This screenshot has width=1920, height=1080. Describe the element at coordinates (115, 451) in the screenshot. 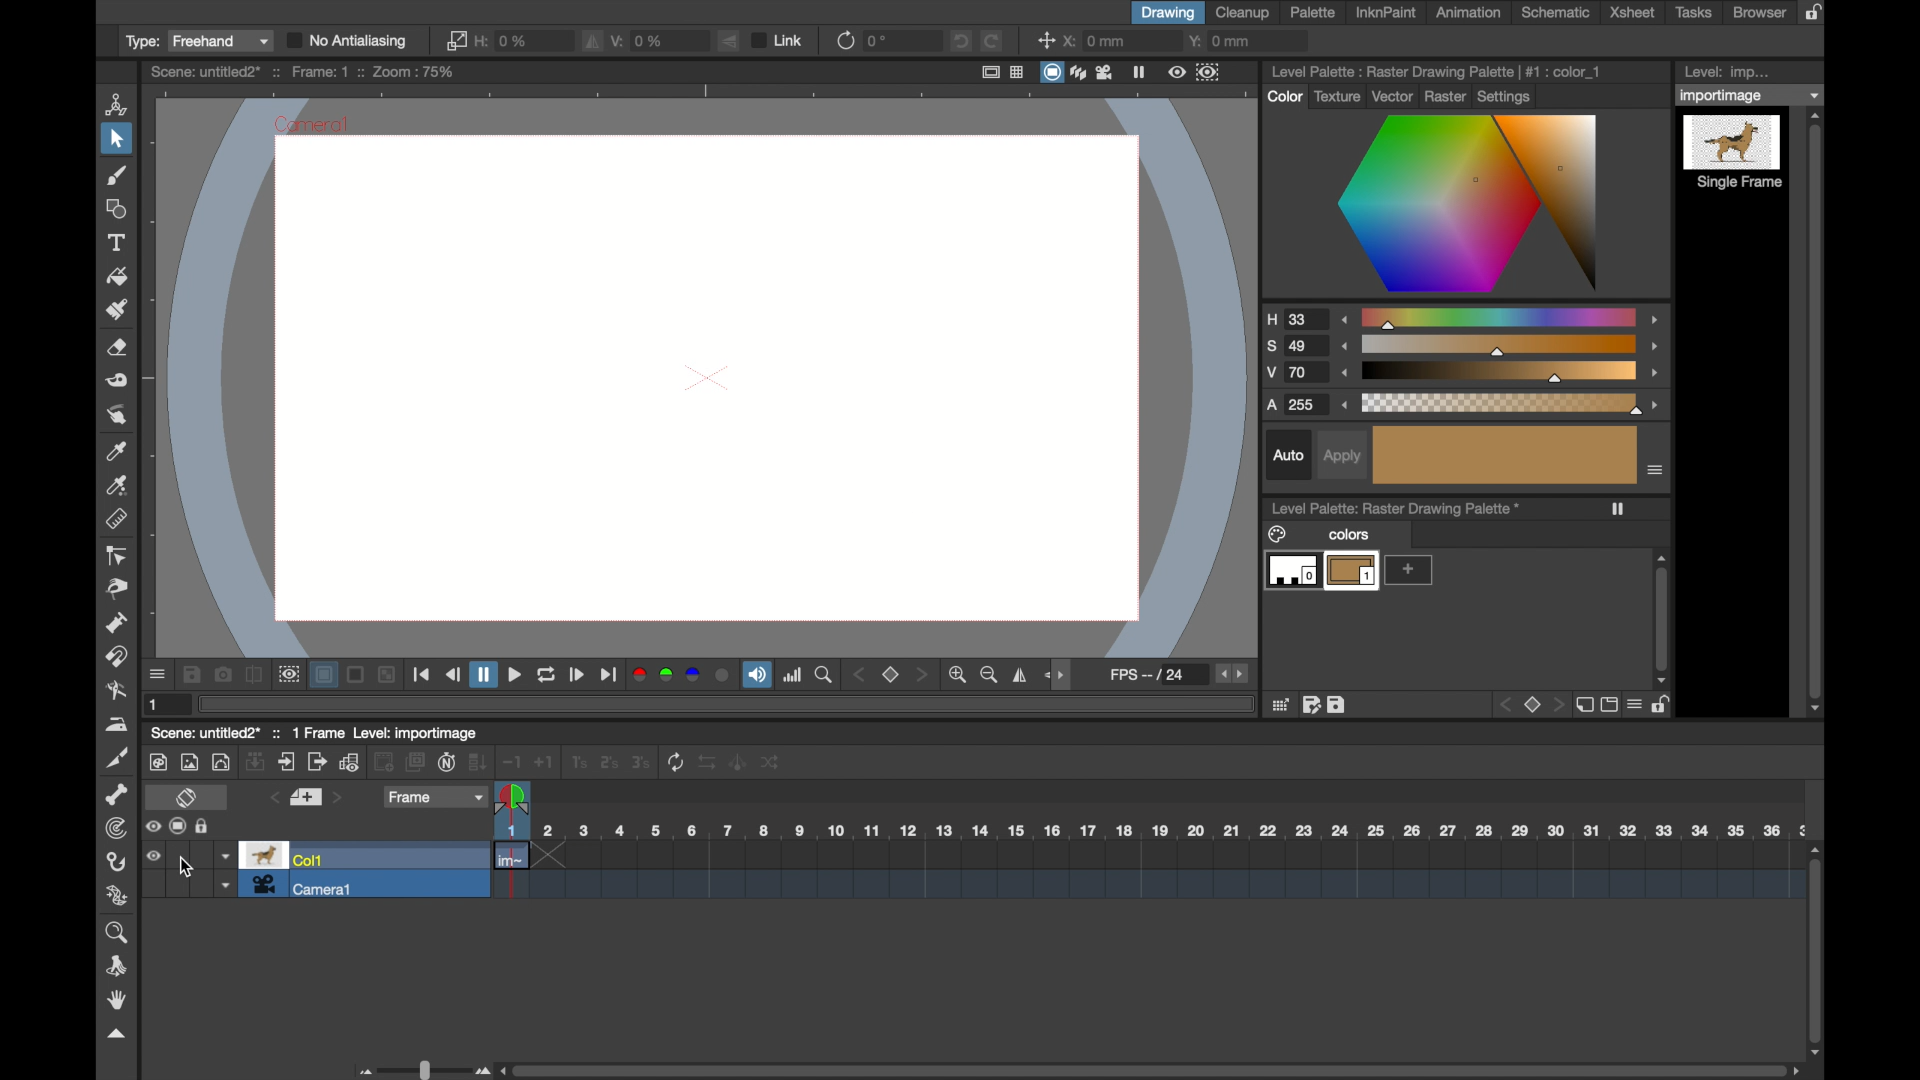

I see `color picker tool` at that location.